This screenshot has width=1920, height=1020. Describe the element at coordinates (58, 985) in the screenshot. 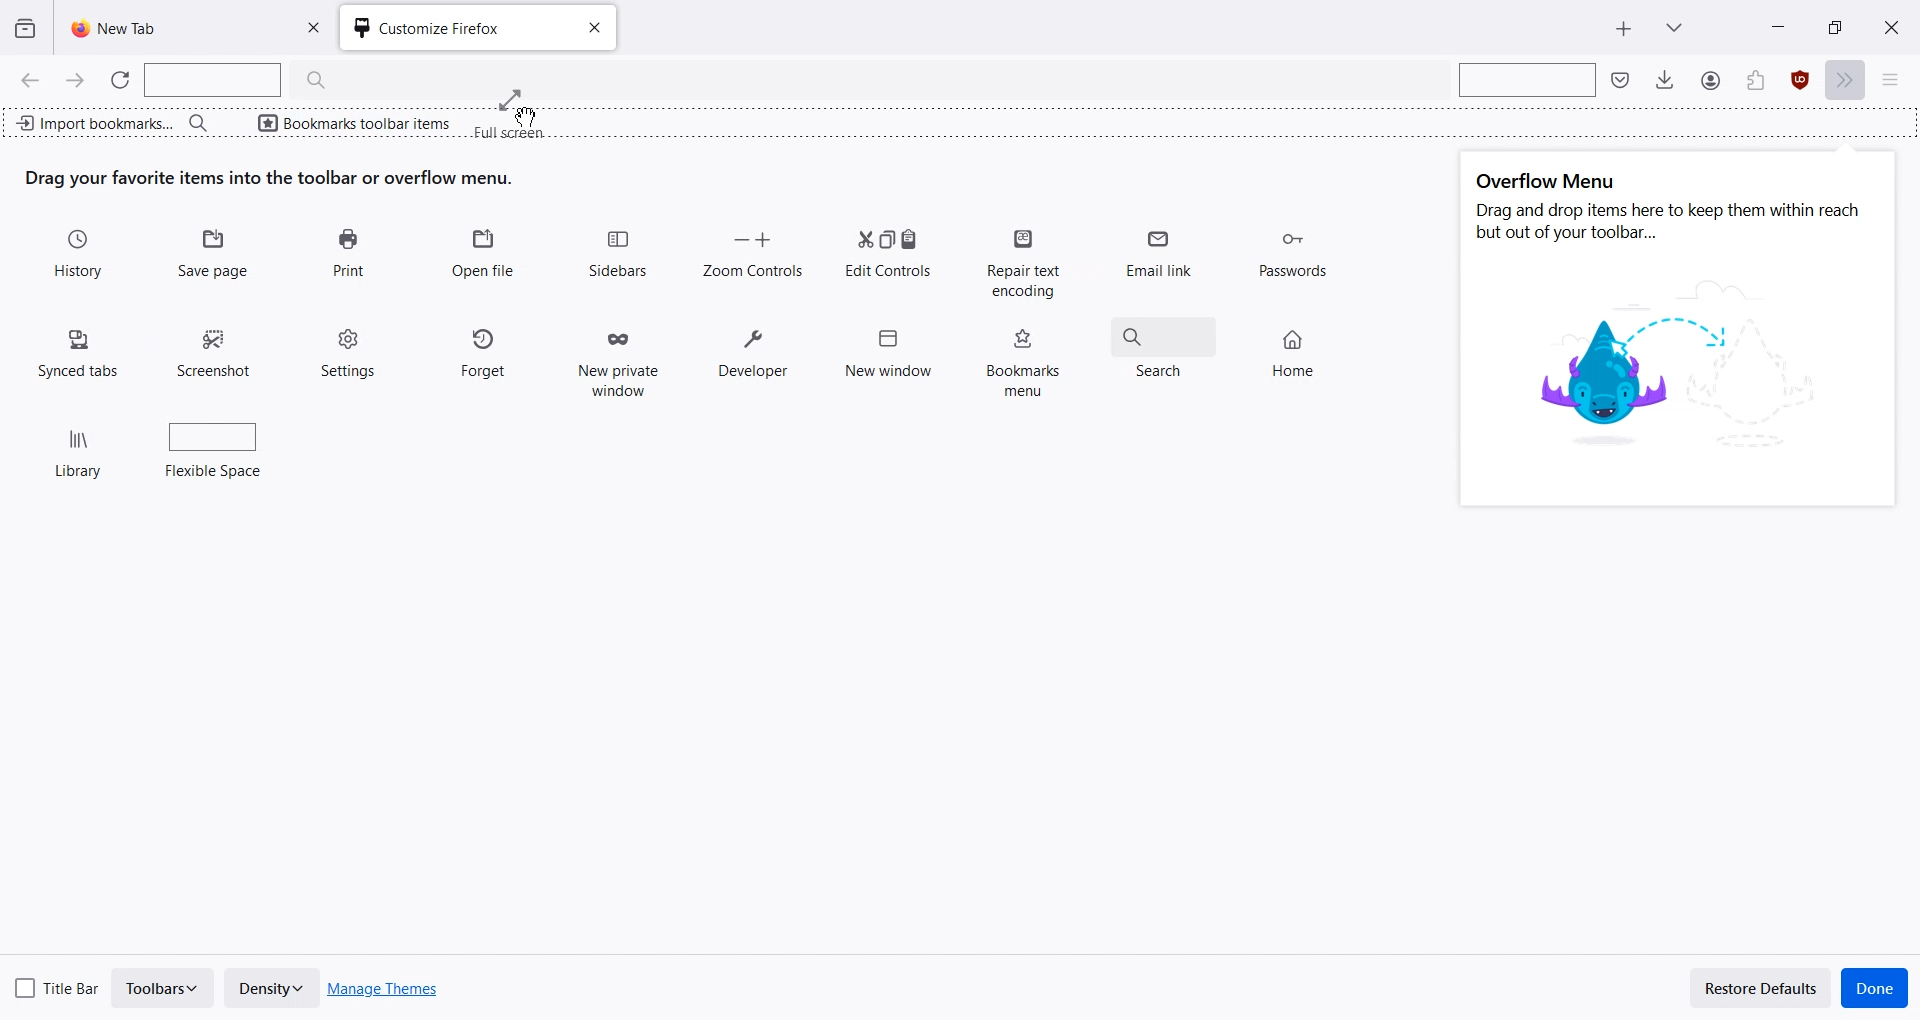

I see `Title Bar` at that location.